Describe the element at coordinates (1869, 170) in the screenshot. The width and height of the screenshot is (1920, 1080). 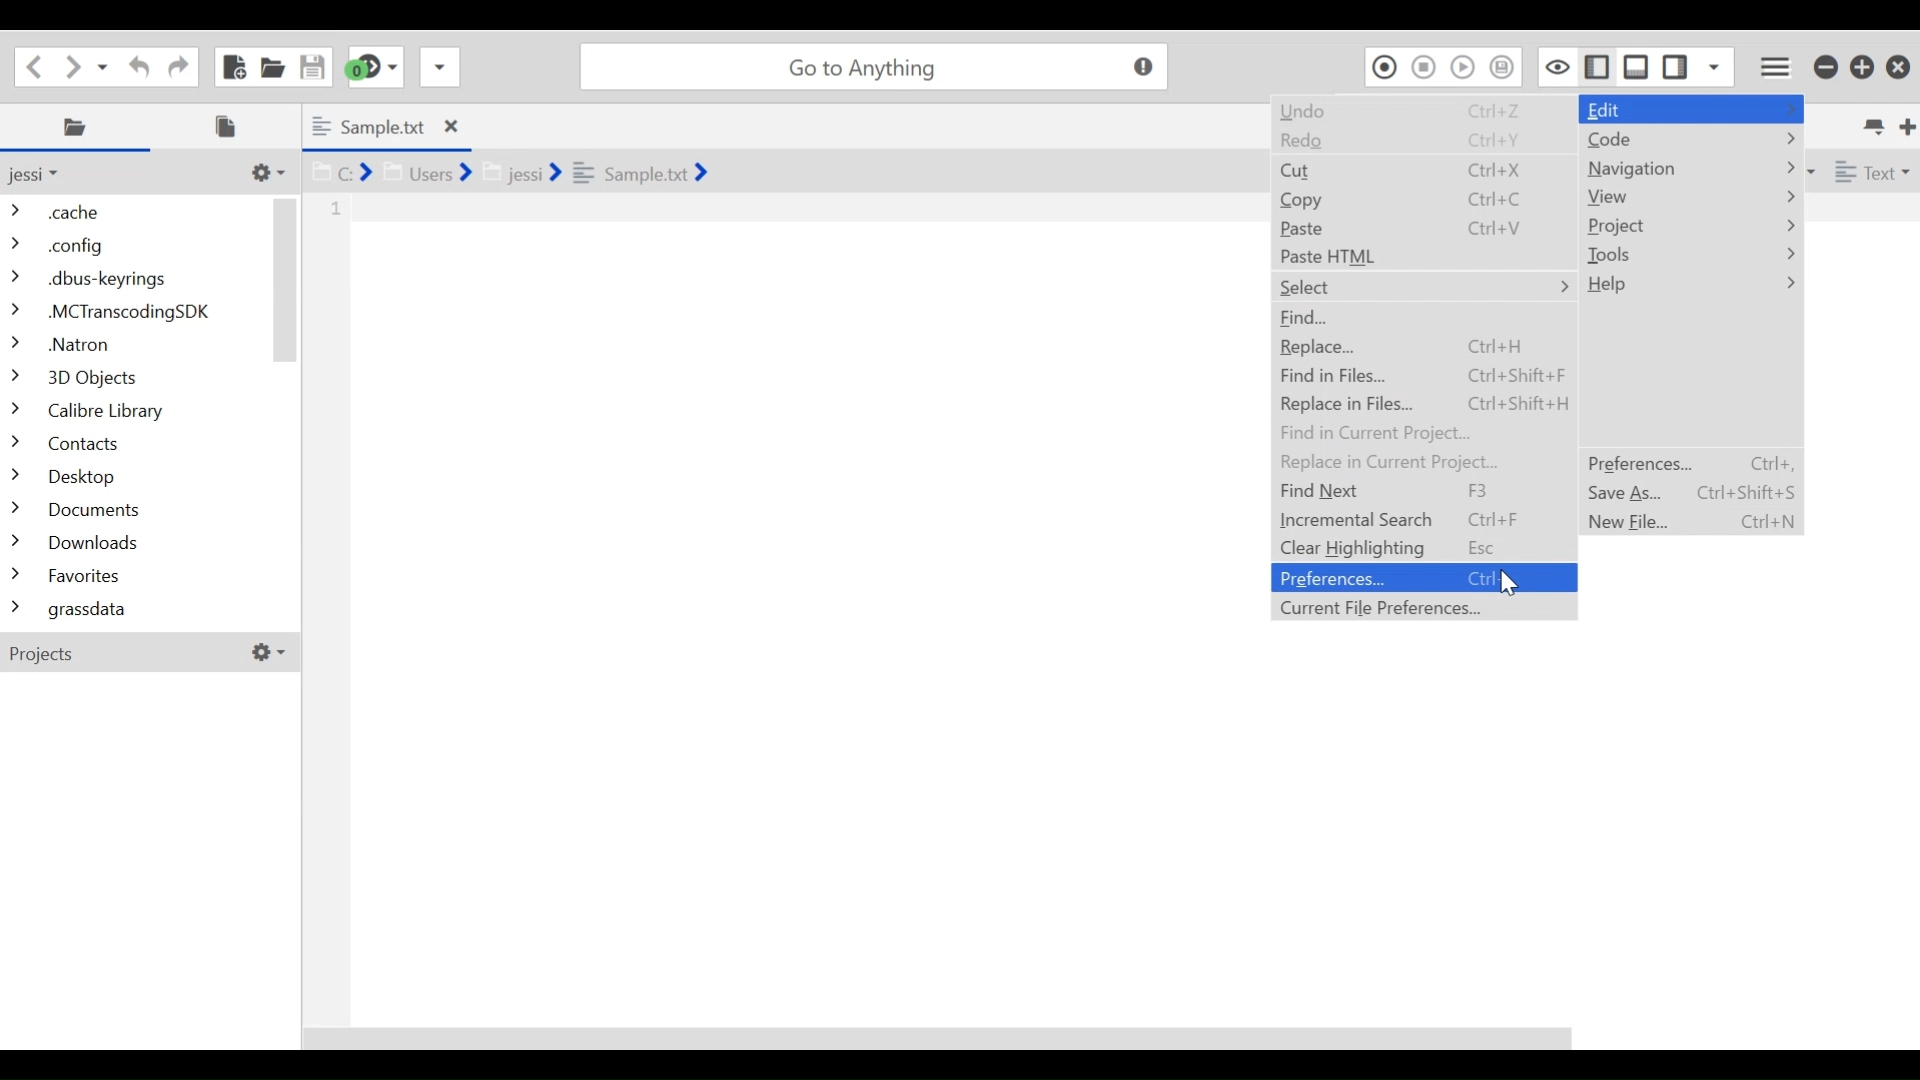
I see `File Type dropdown menu` at that location.